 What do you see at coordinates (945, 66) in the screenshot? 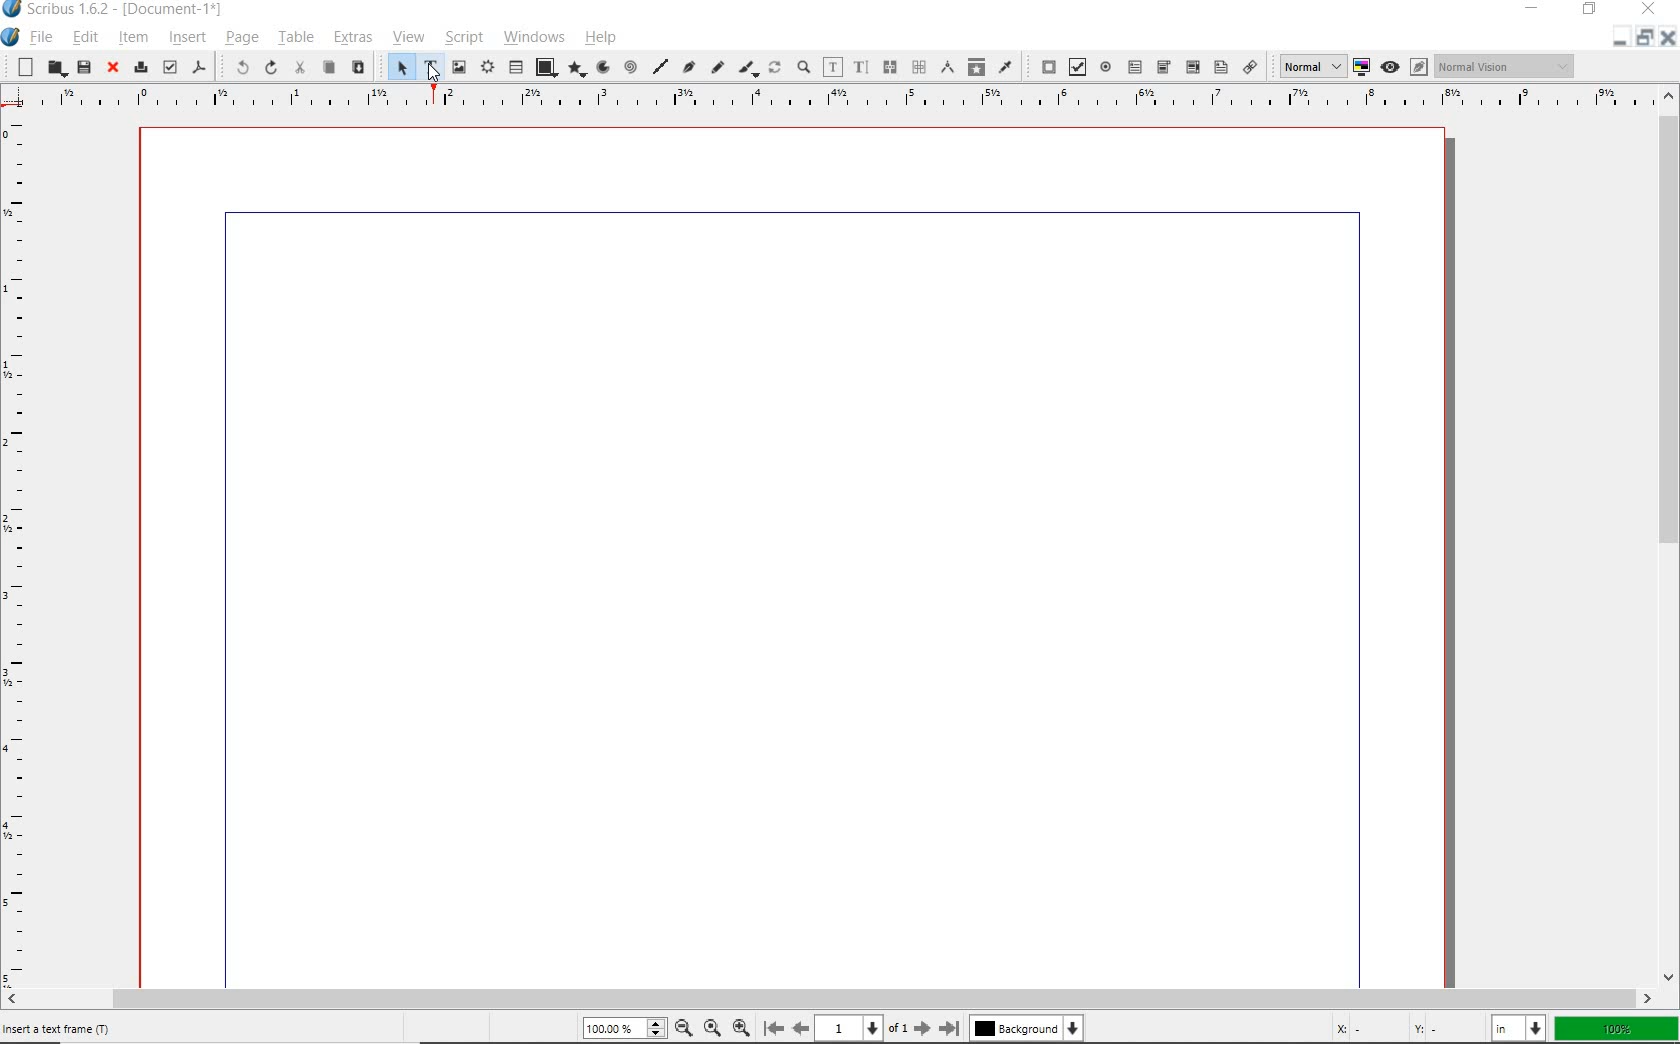
I see `measurements` at bounding box center [945, 66].